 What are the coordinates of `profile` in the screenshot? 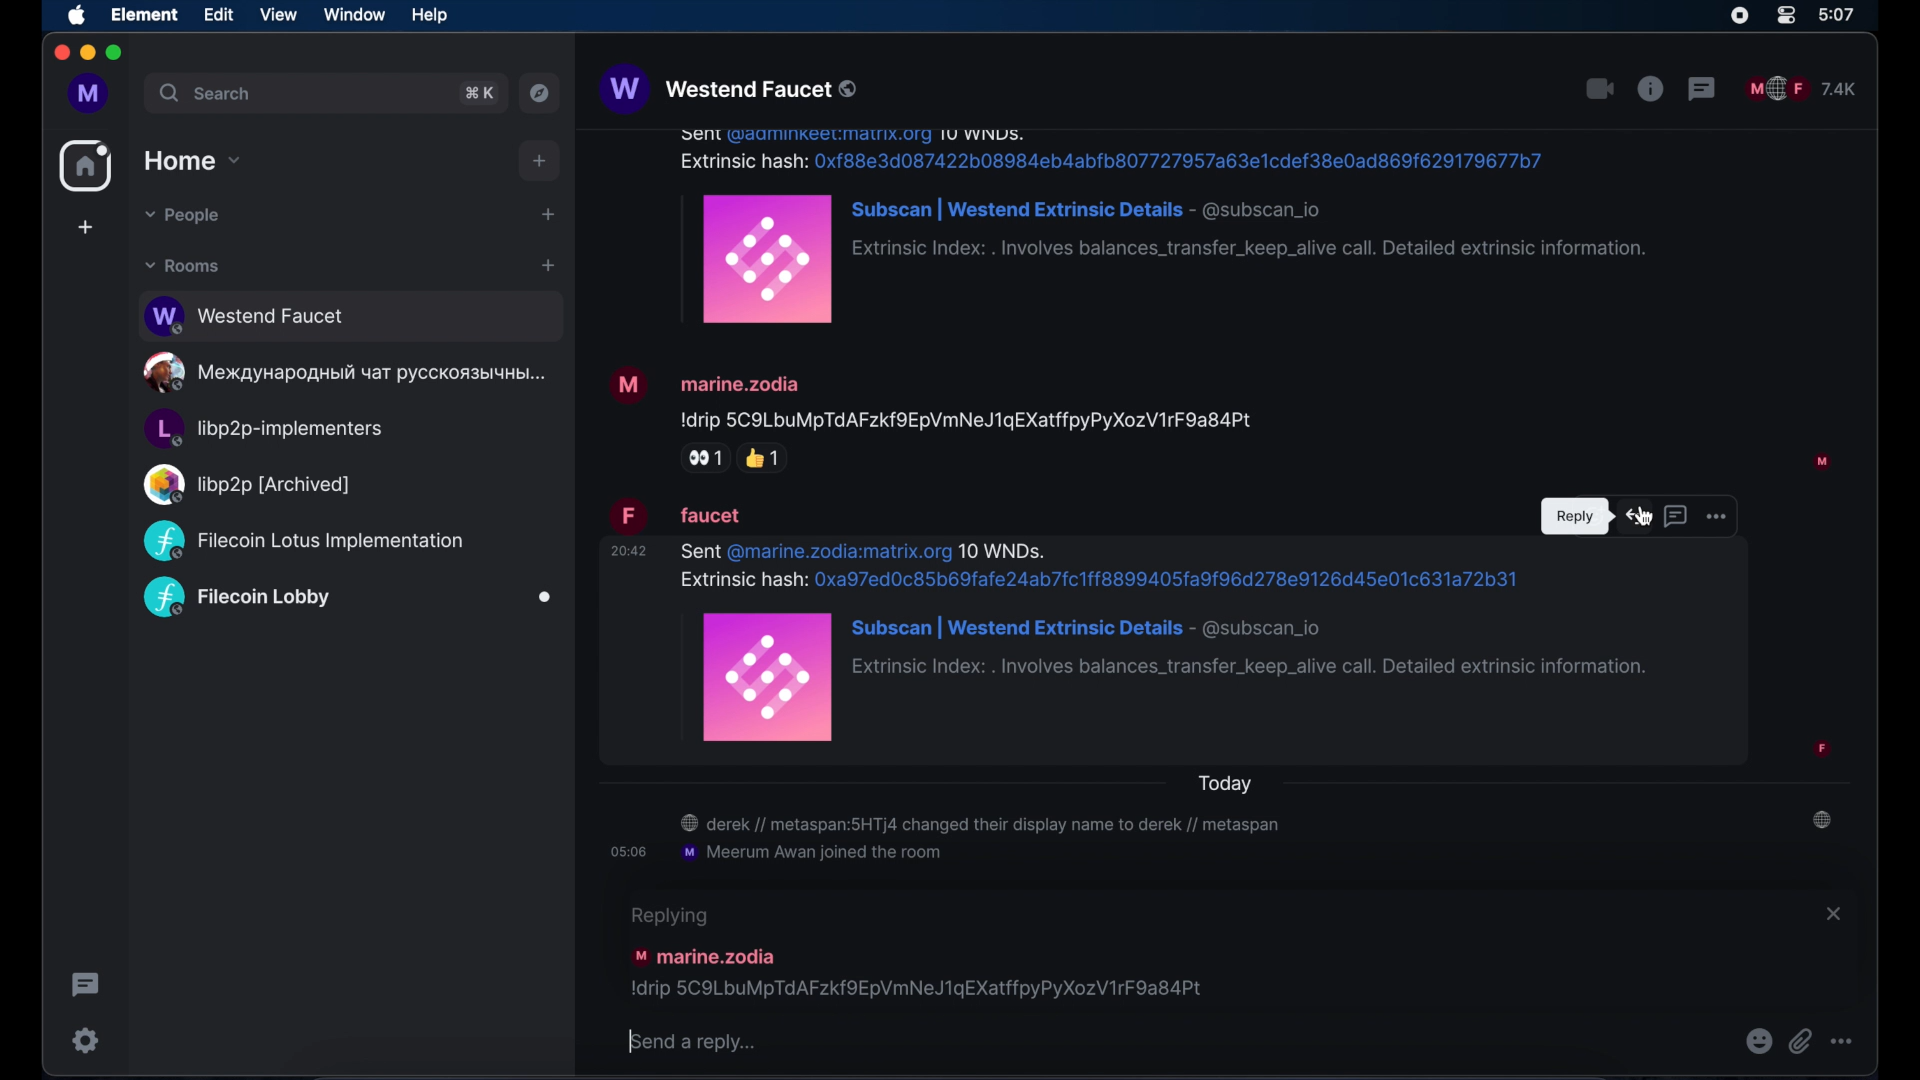 It's located at (87, 93).